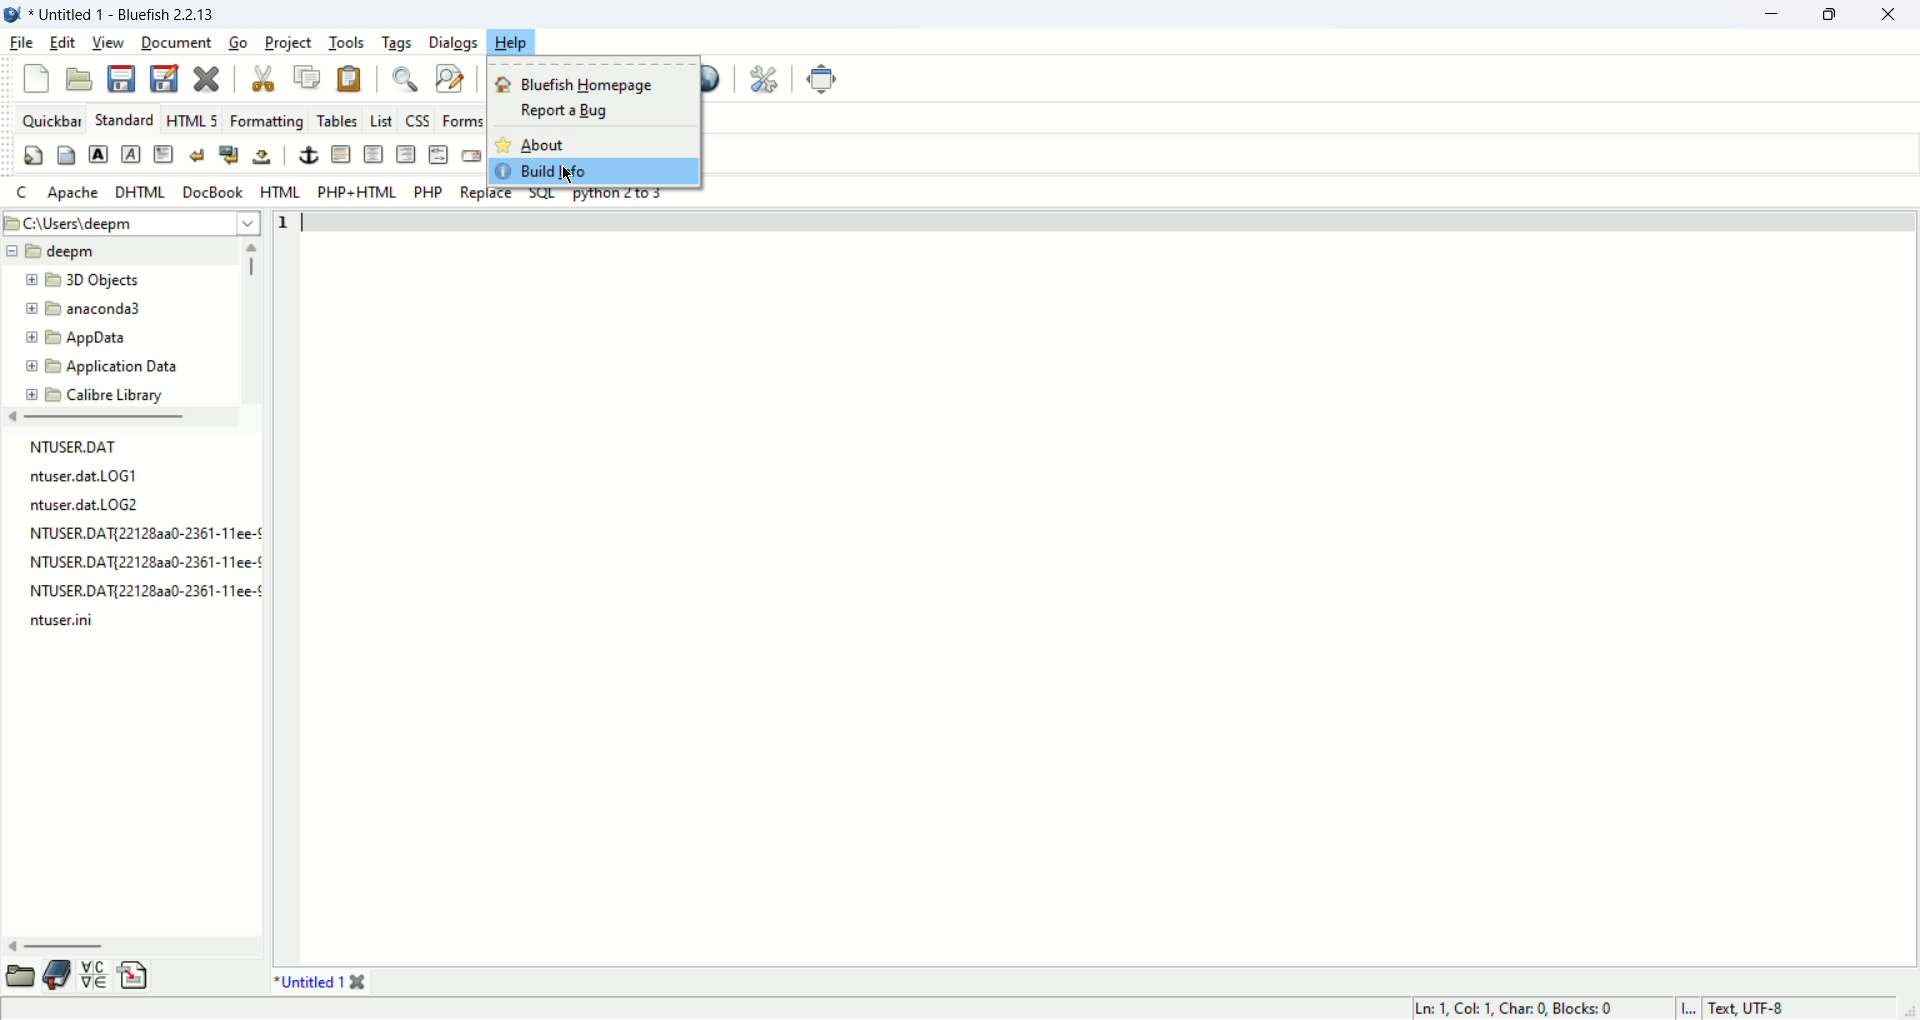 This screenshot has width=1920, height=1020. What do you see at coordinates (25, 193) in the screenshot?
I see `C` at bounding box center [25, 193].